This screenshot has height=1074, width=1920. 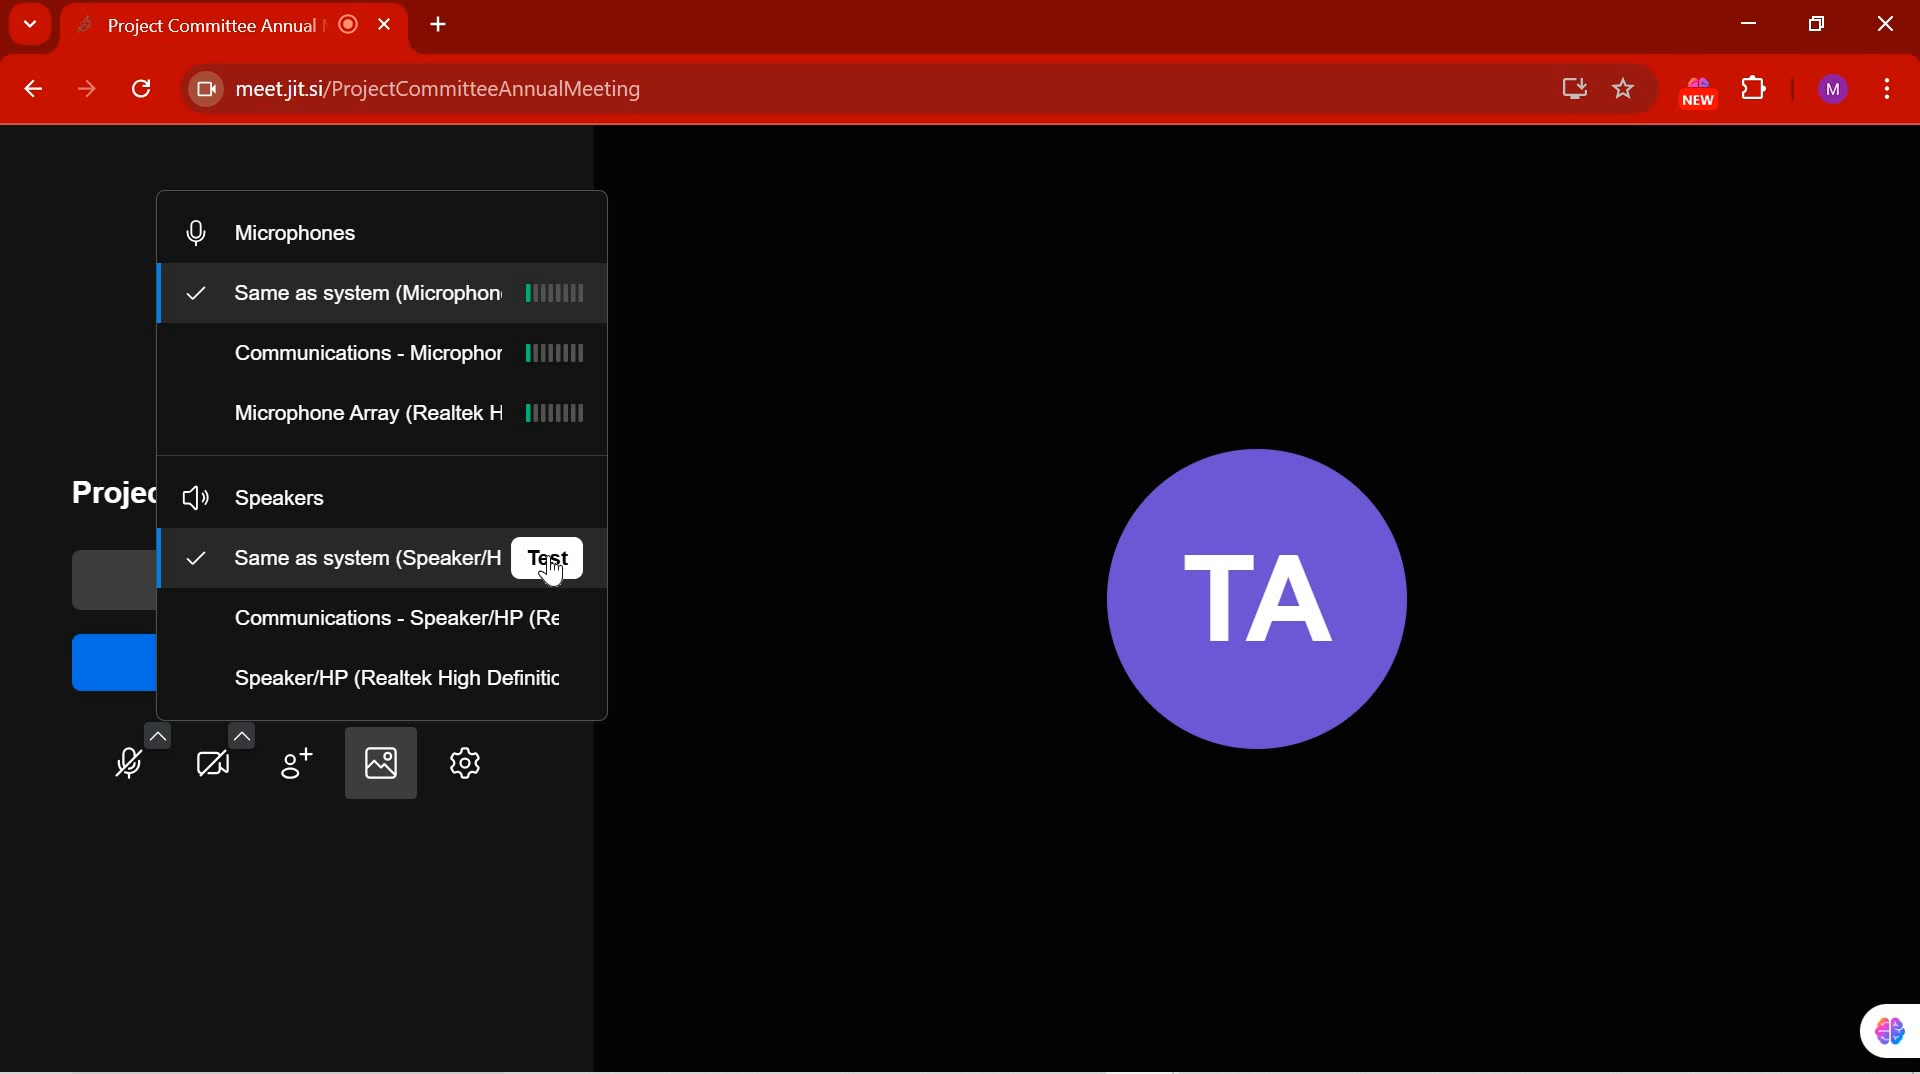 I want to click on Camera enabled, so click(x=203, y=90).